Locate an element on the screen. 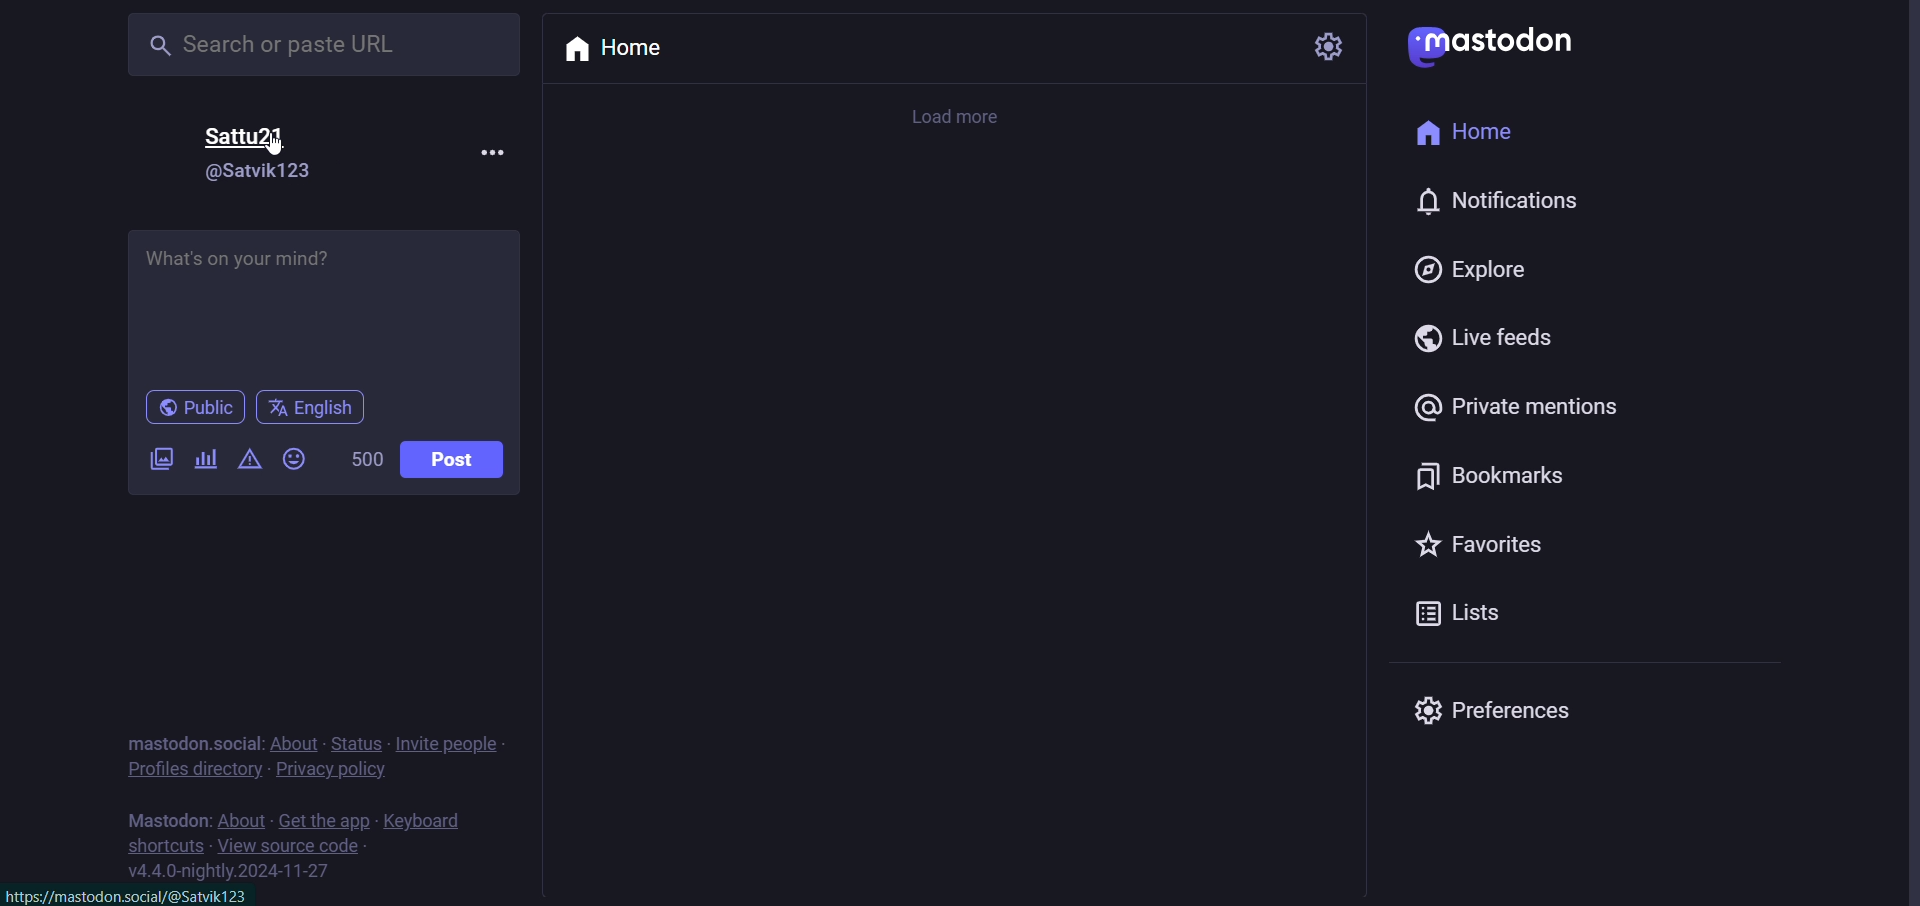 Image resolution: width=1920 pixels, height=906 pixels. mastodon is located at coordinates (161, 741).